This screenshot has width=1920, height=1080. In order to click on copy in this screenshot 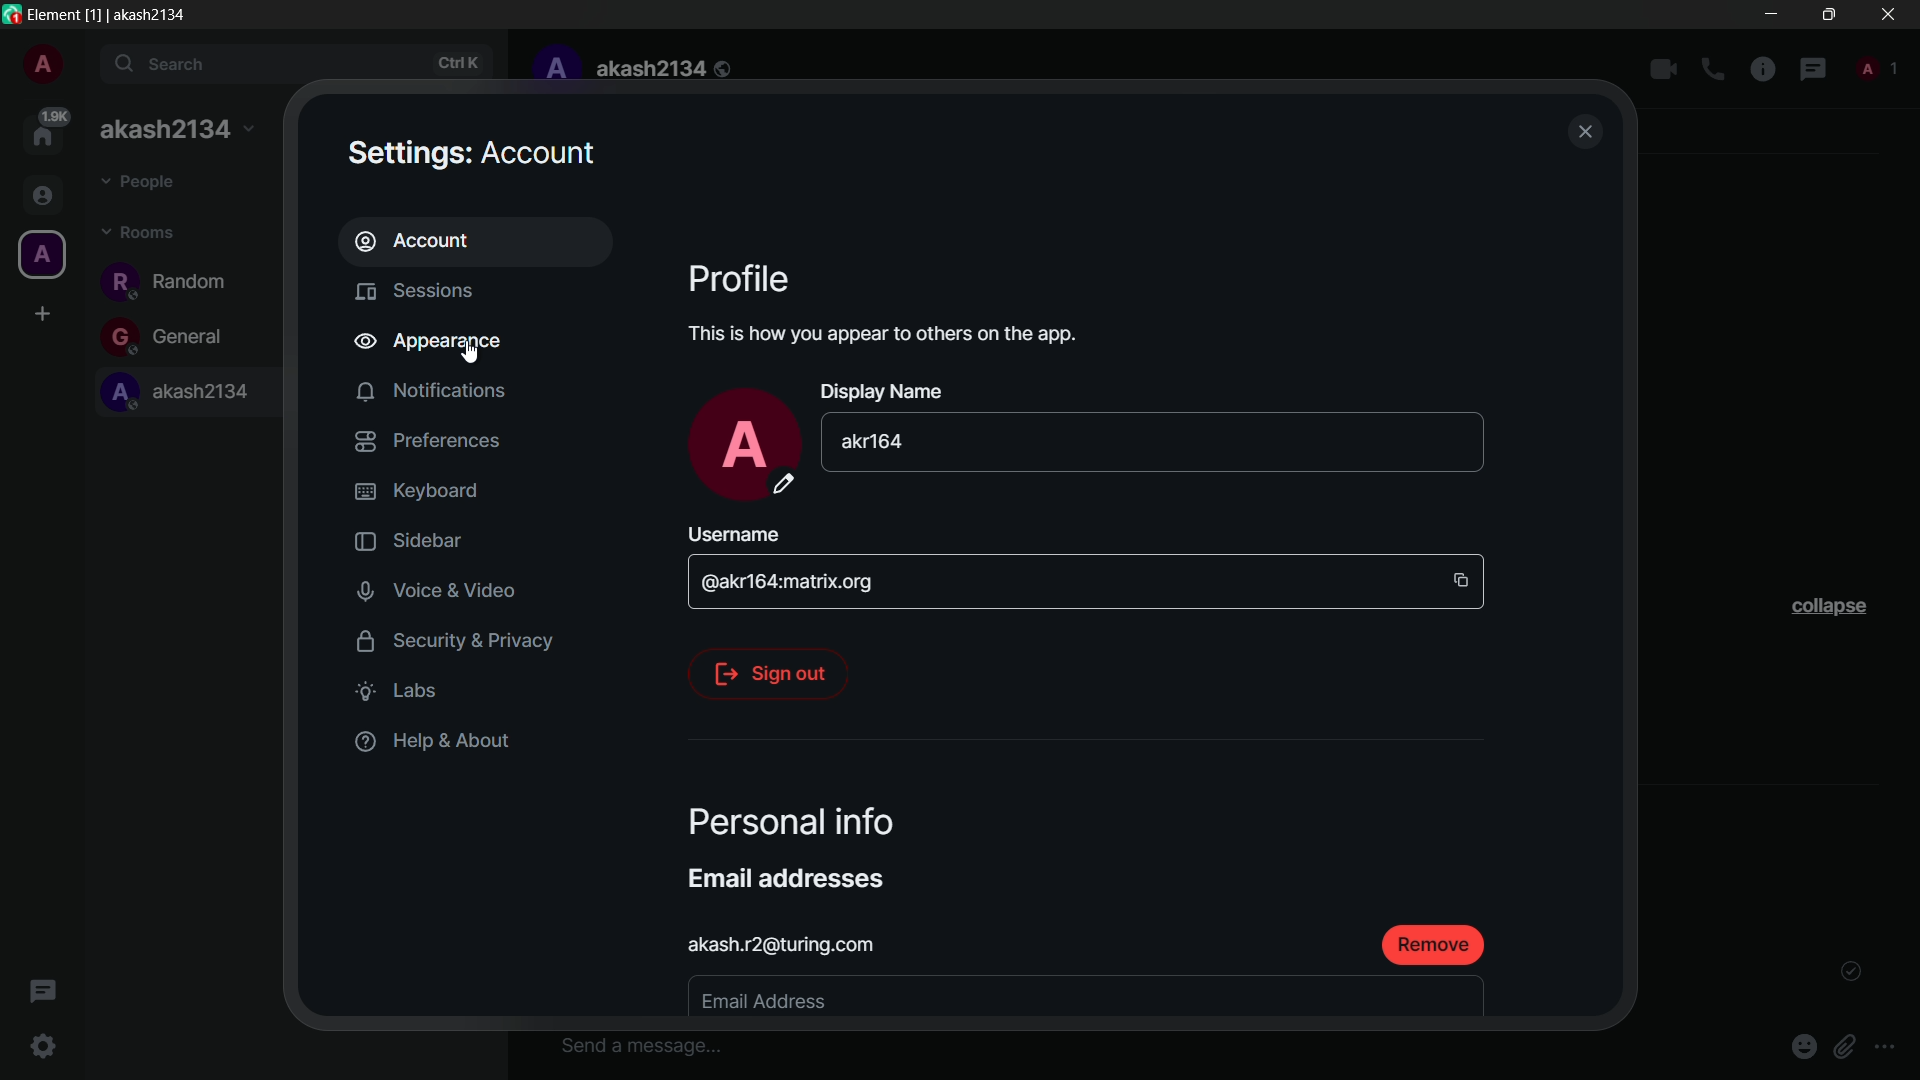, I will do `click(1460, 579)`.